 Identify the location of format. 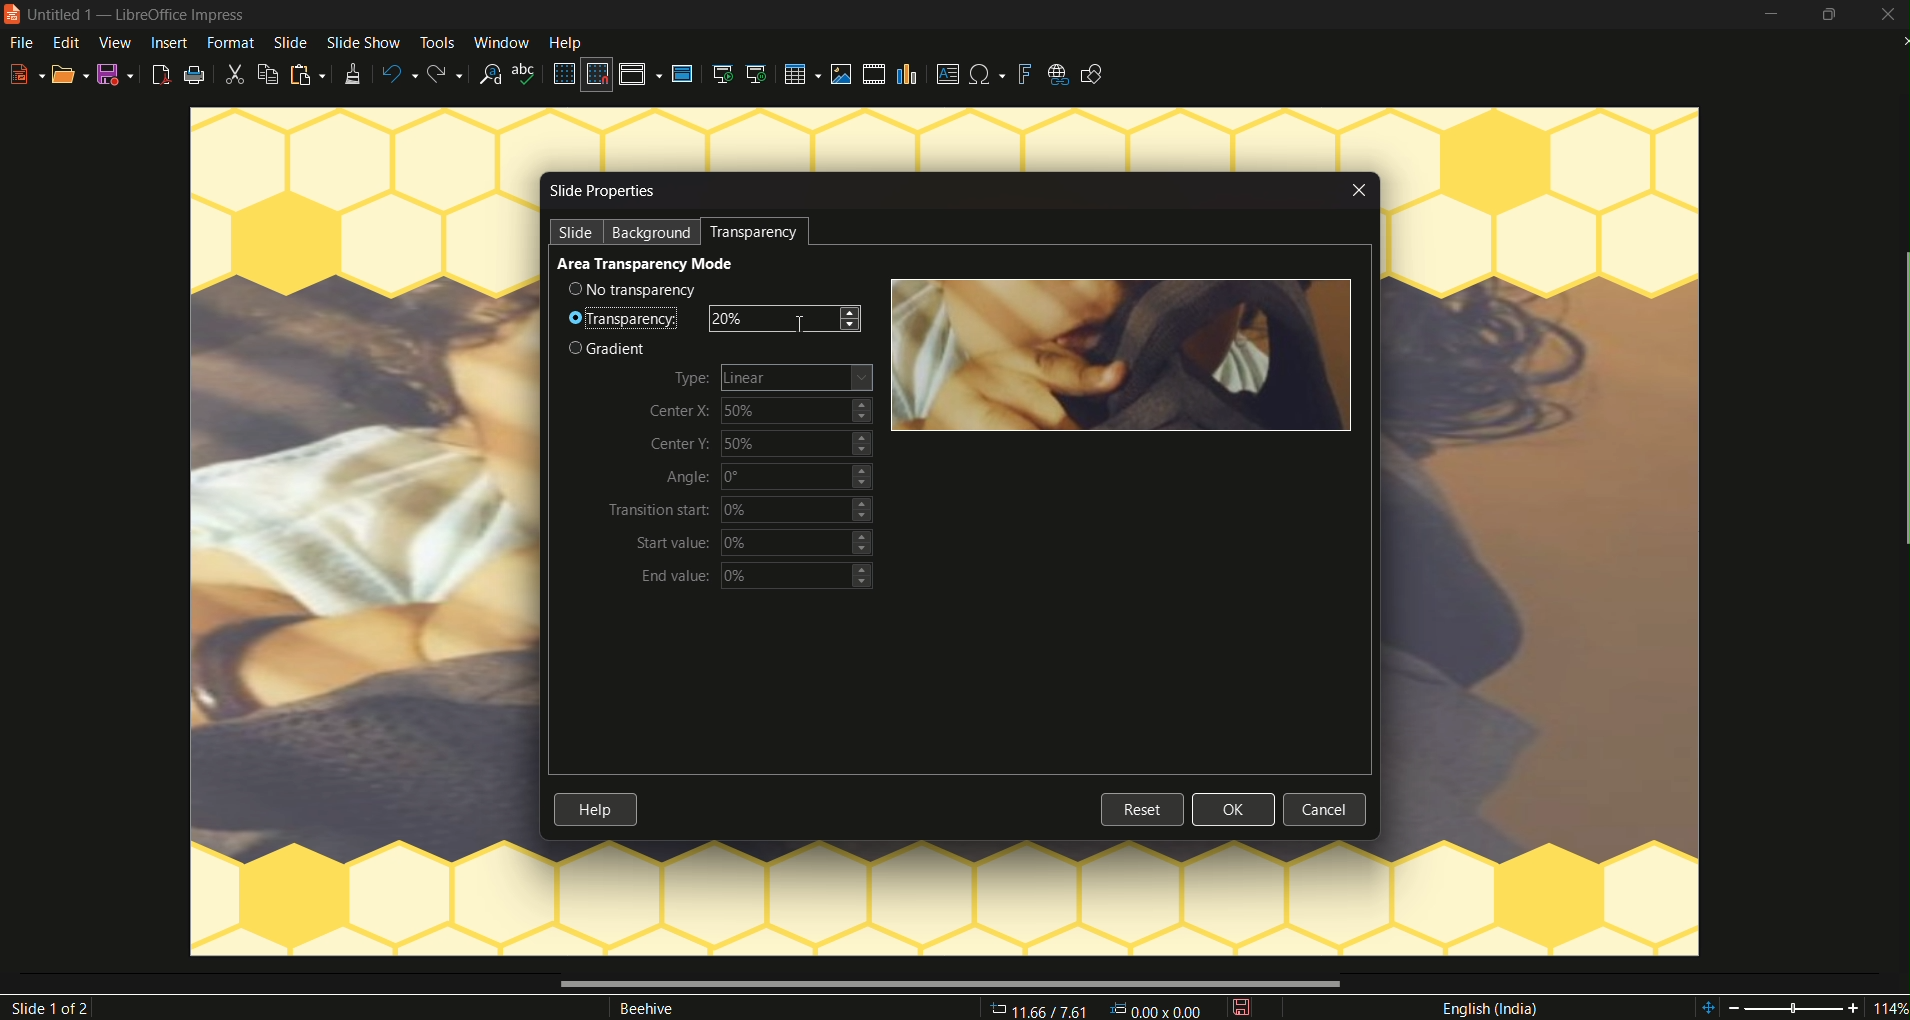
(227, 42).